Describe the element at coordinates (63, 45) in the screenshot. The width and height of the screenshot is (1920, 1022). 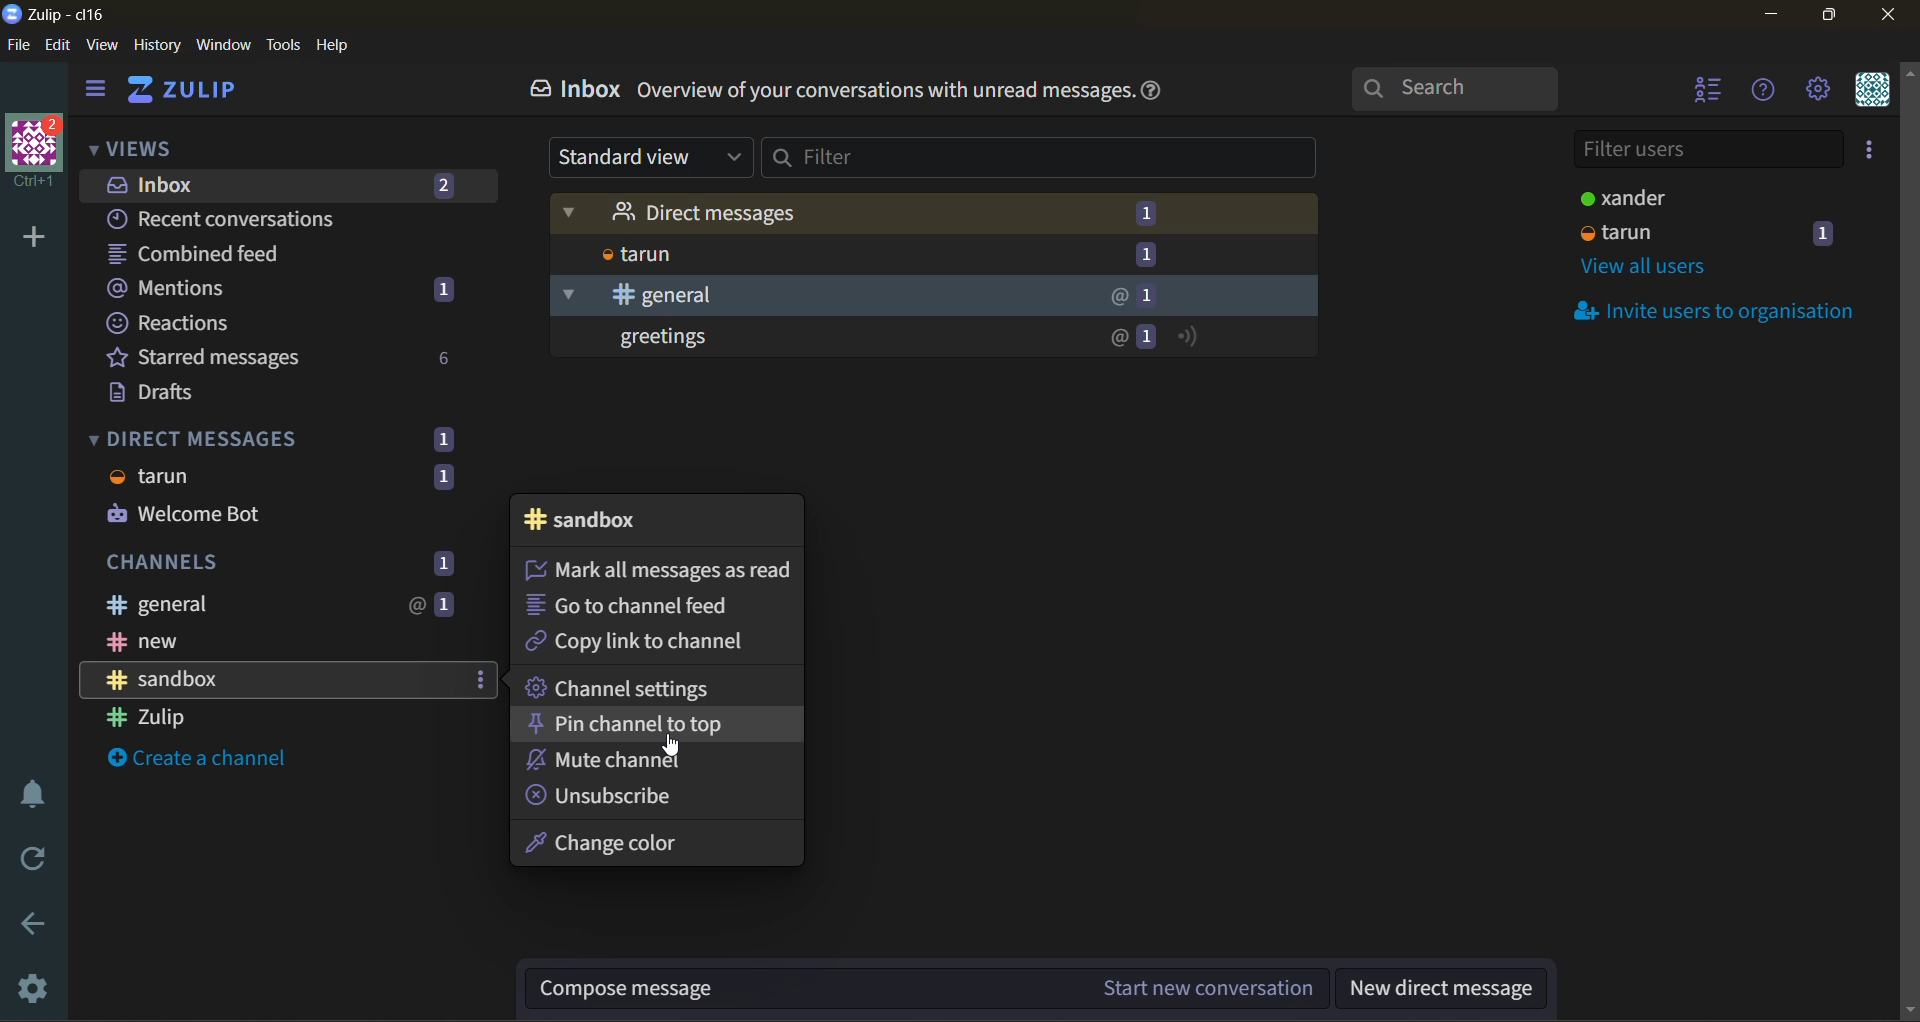
I see `edit` at that location.